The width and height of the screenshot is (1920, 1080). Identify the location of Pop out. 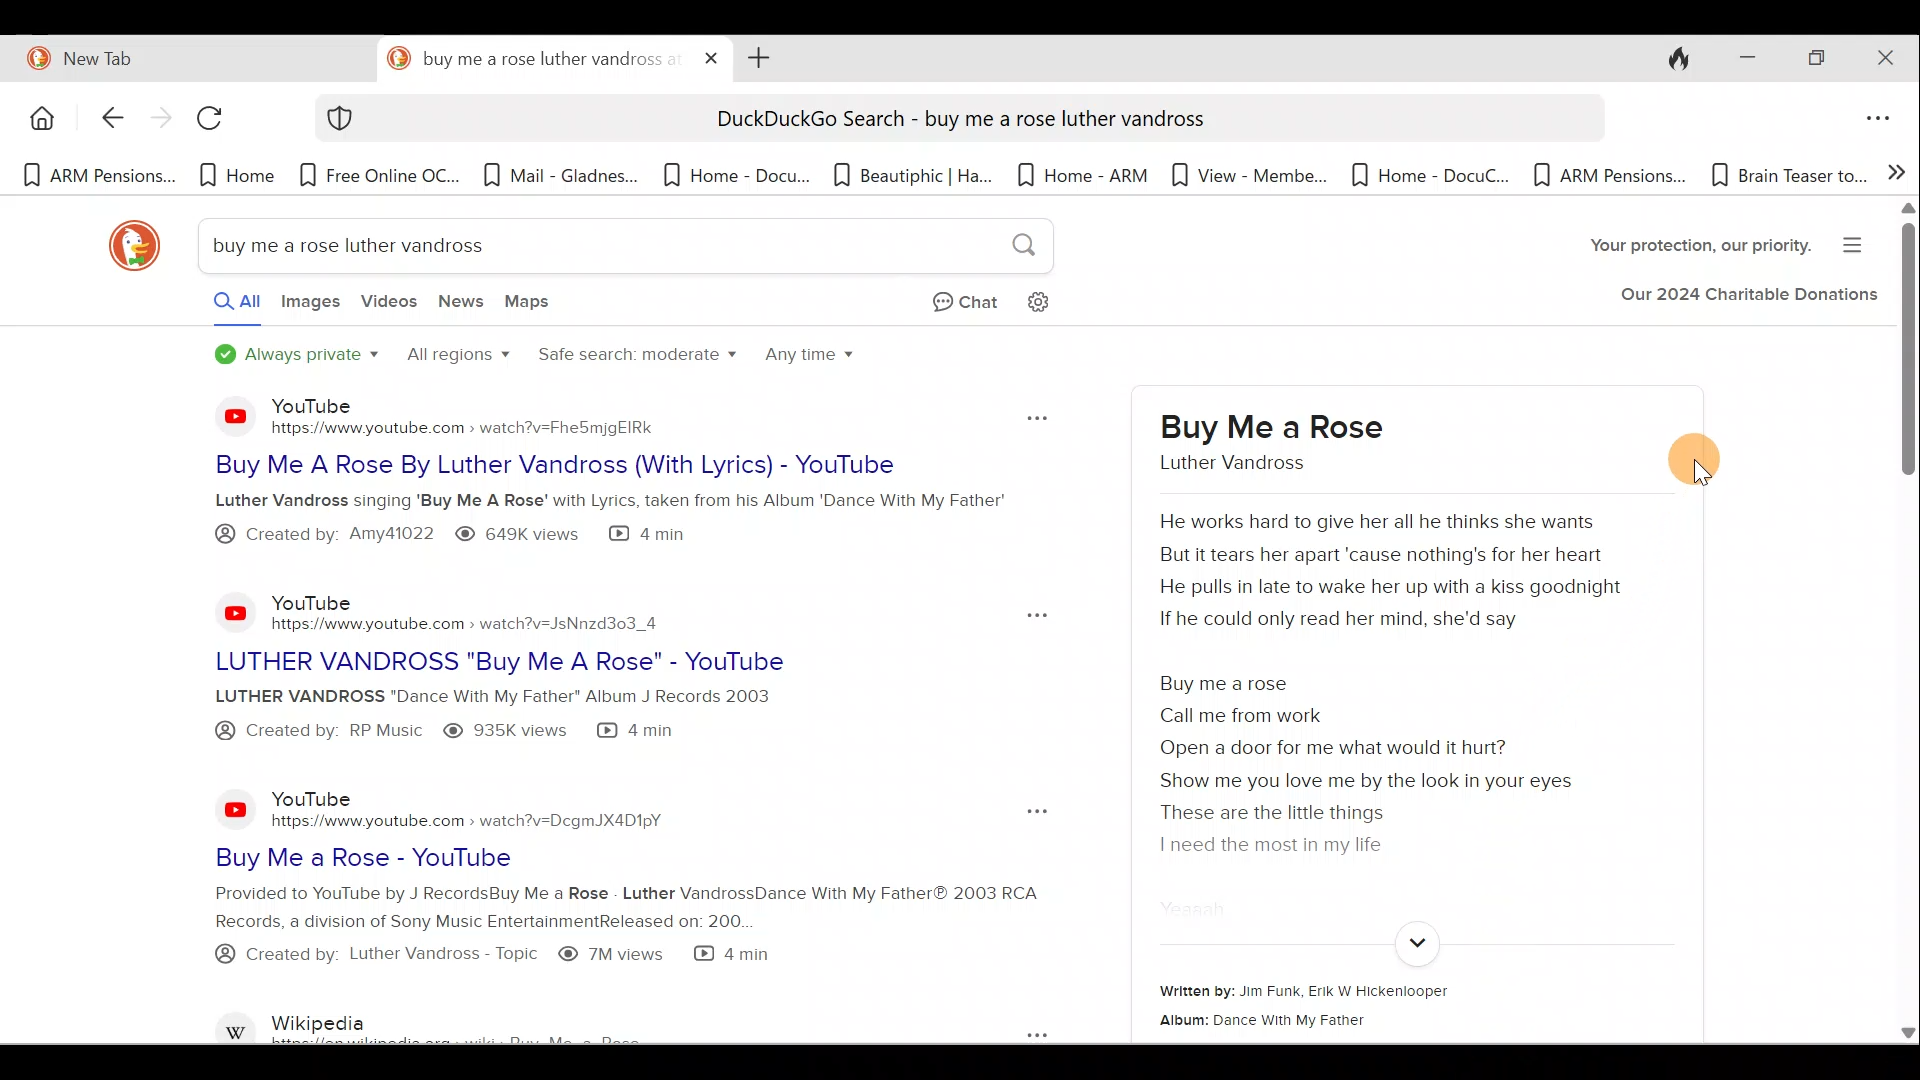
(1015, 1032).